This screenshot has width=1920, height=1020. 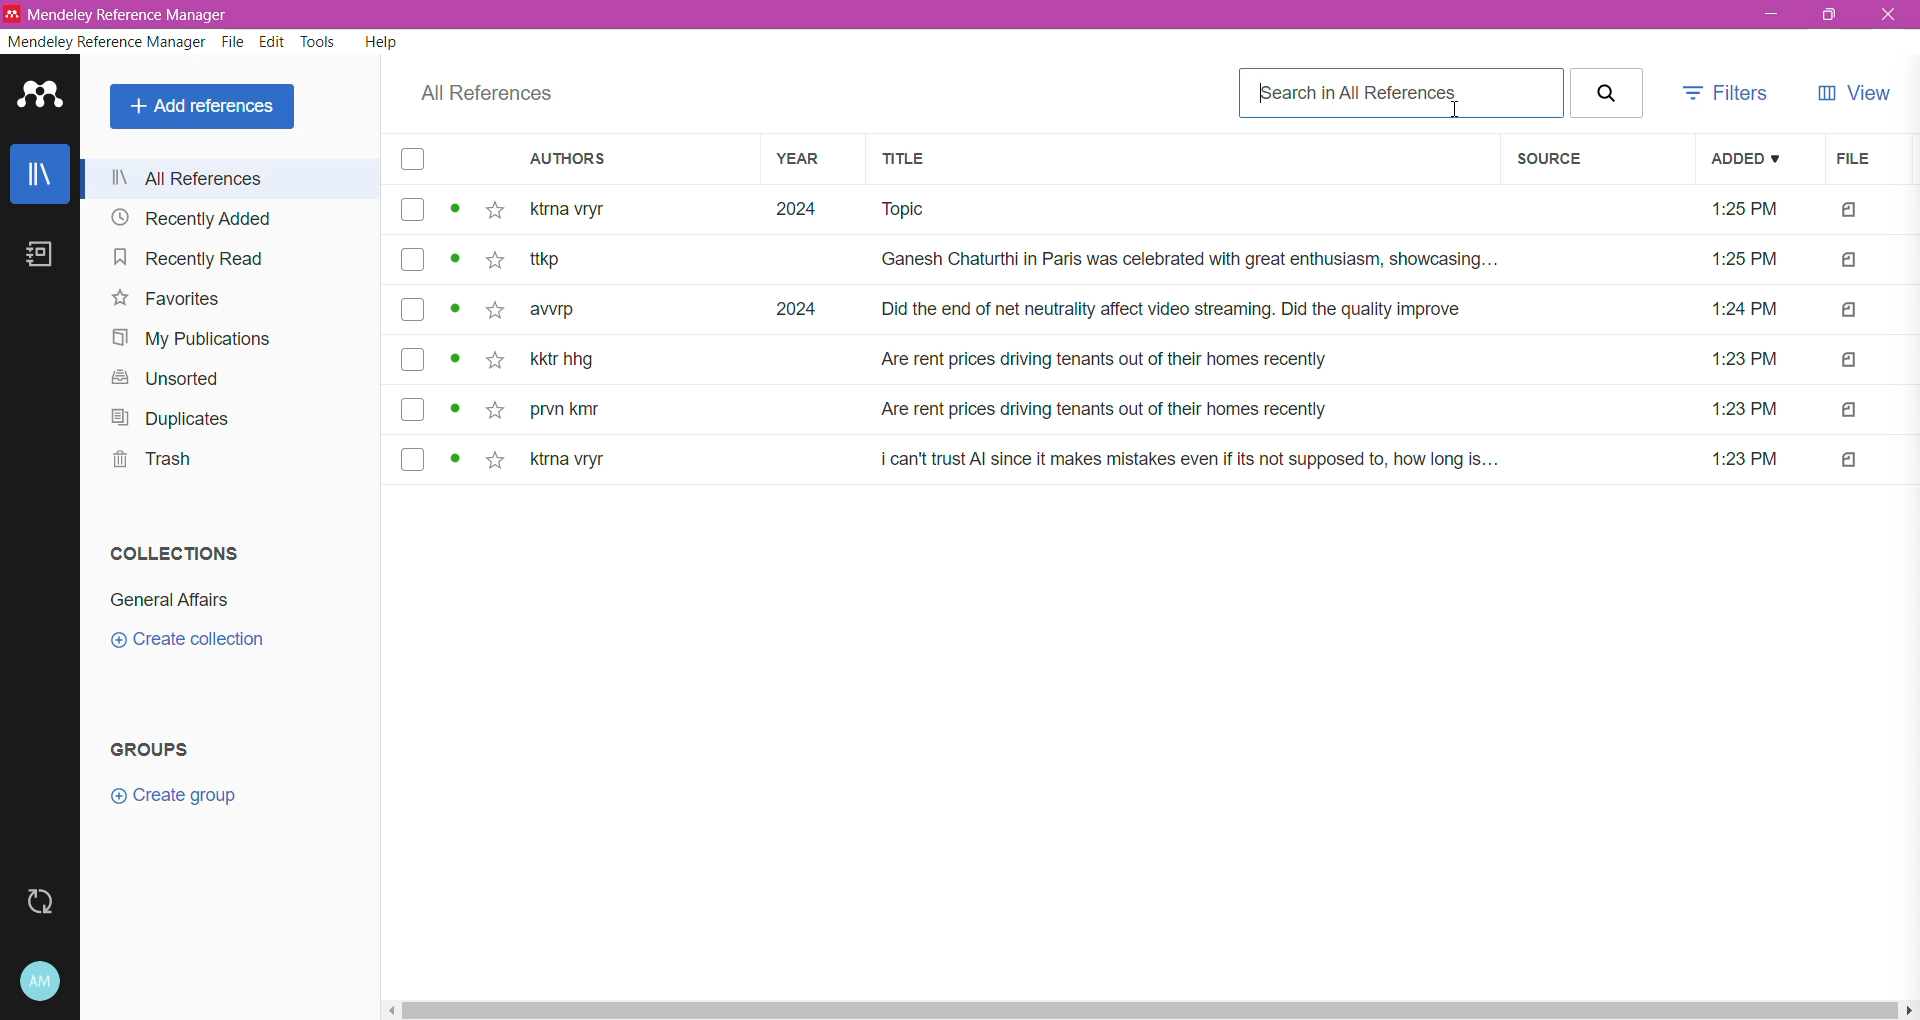 What do you see at coordinates (1908, 1011) in the screenshot?
I see `move right` at bounding box center [1908, 1011].